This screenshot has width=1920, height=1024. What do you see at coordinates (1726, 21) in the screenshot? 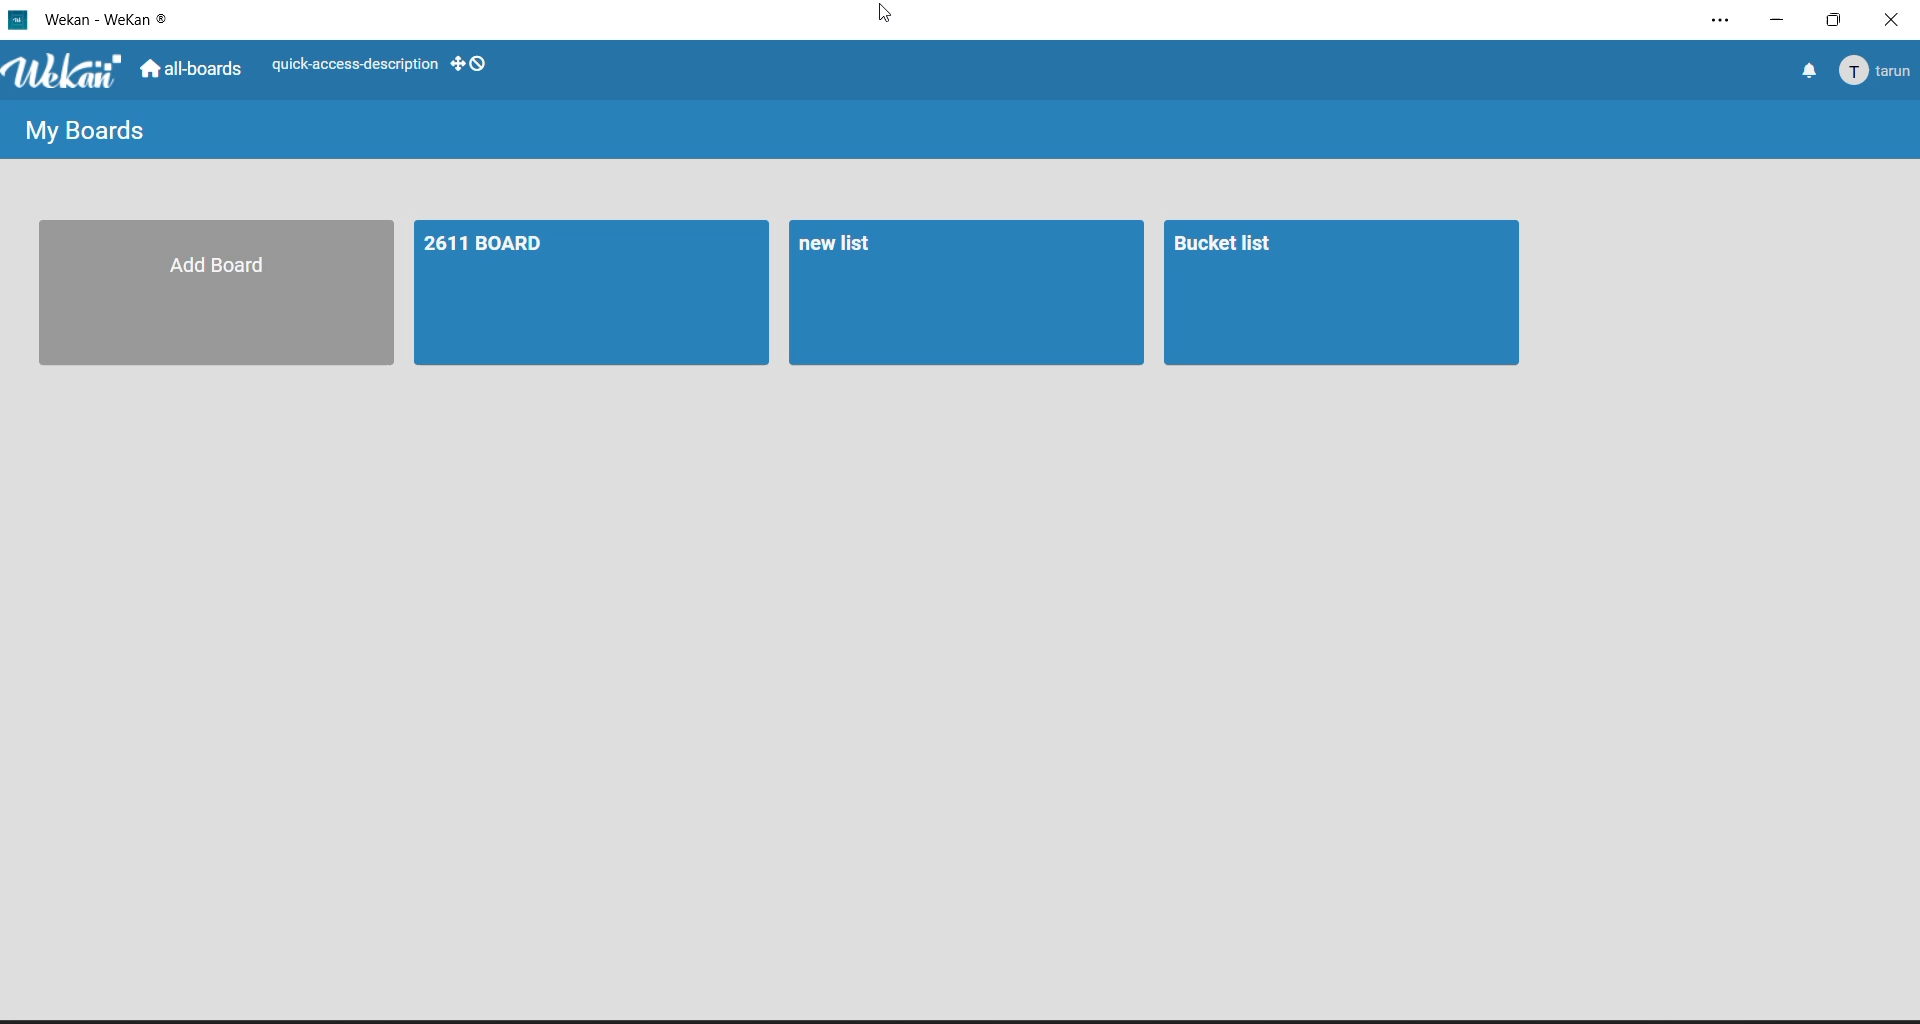
I see `settings` at bounding box center [1726, 21].